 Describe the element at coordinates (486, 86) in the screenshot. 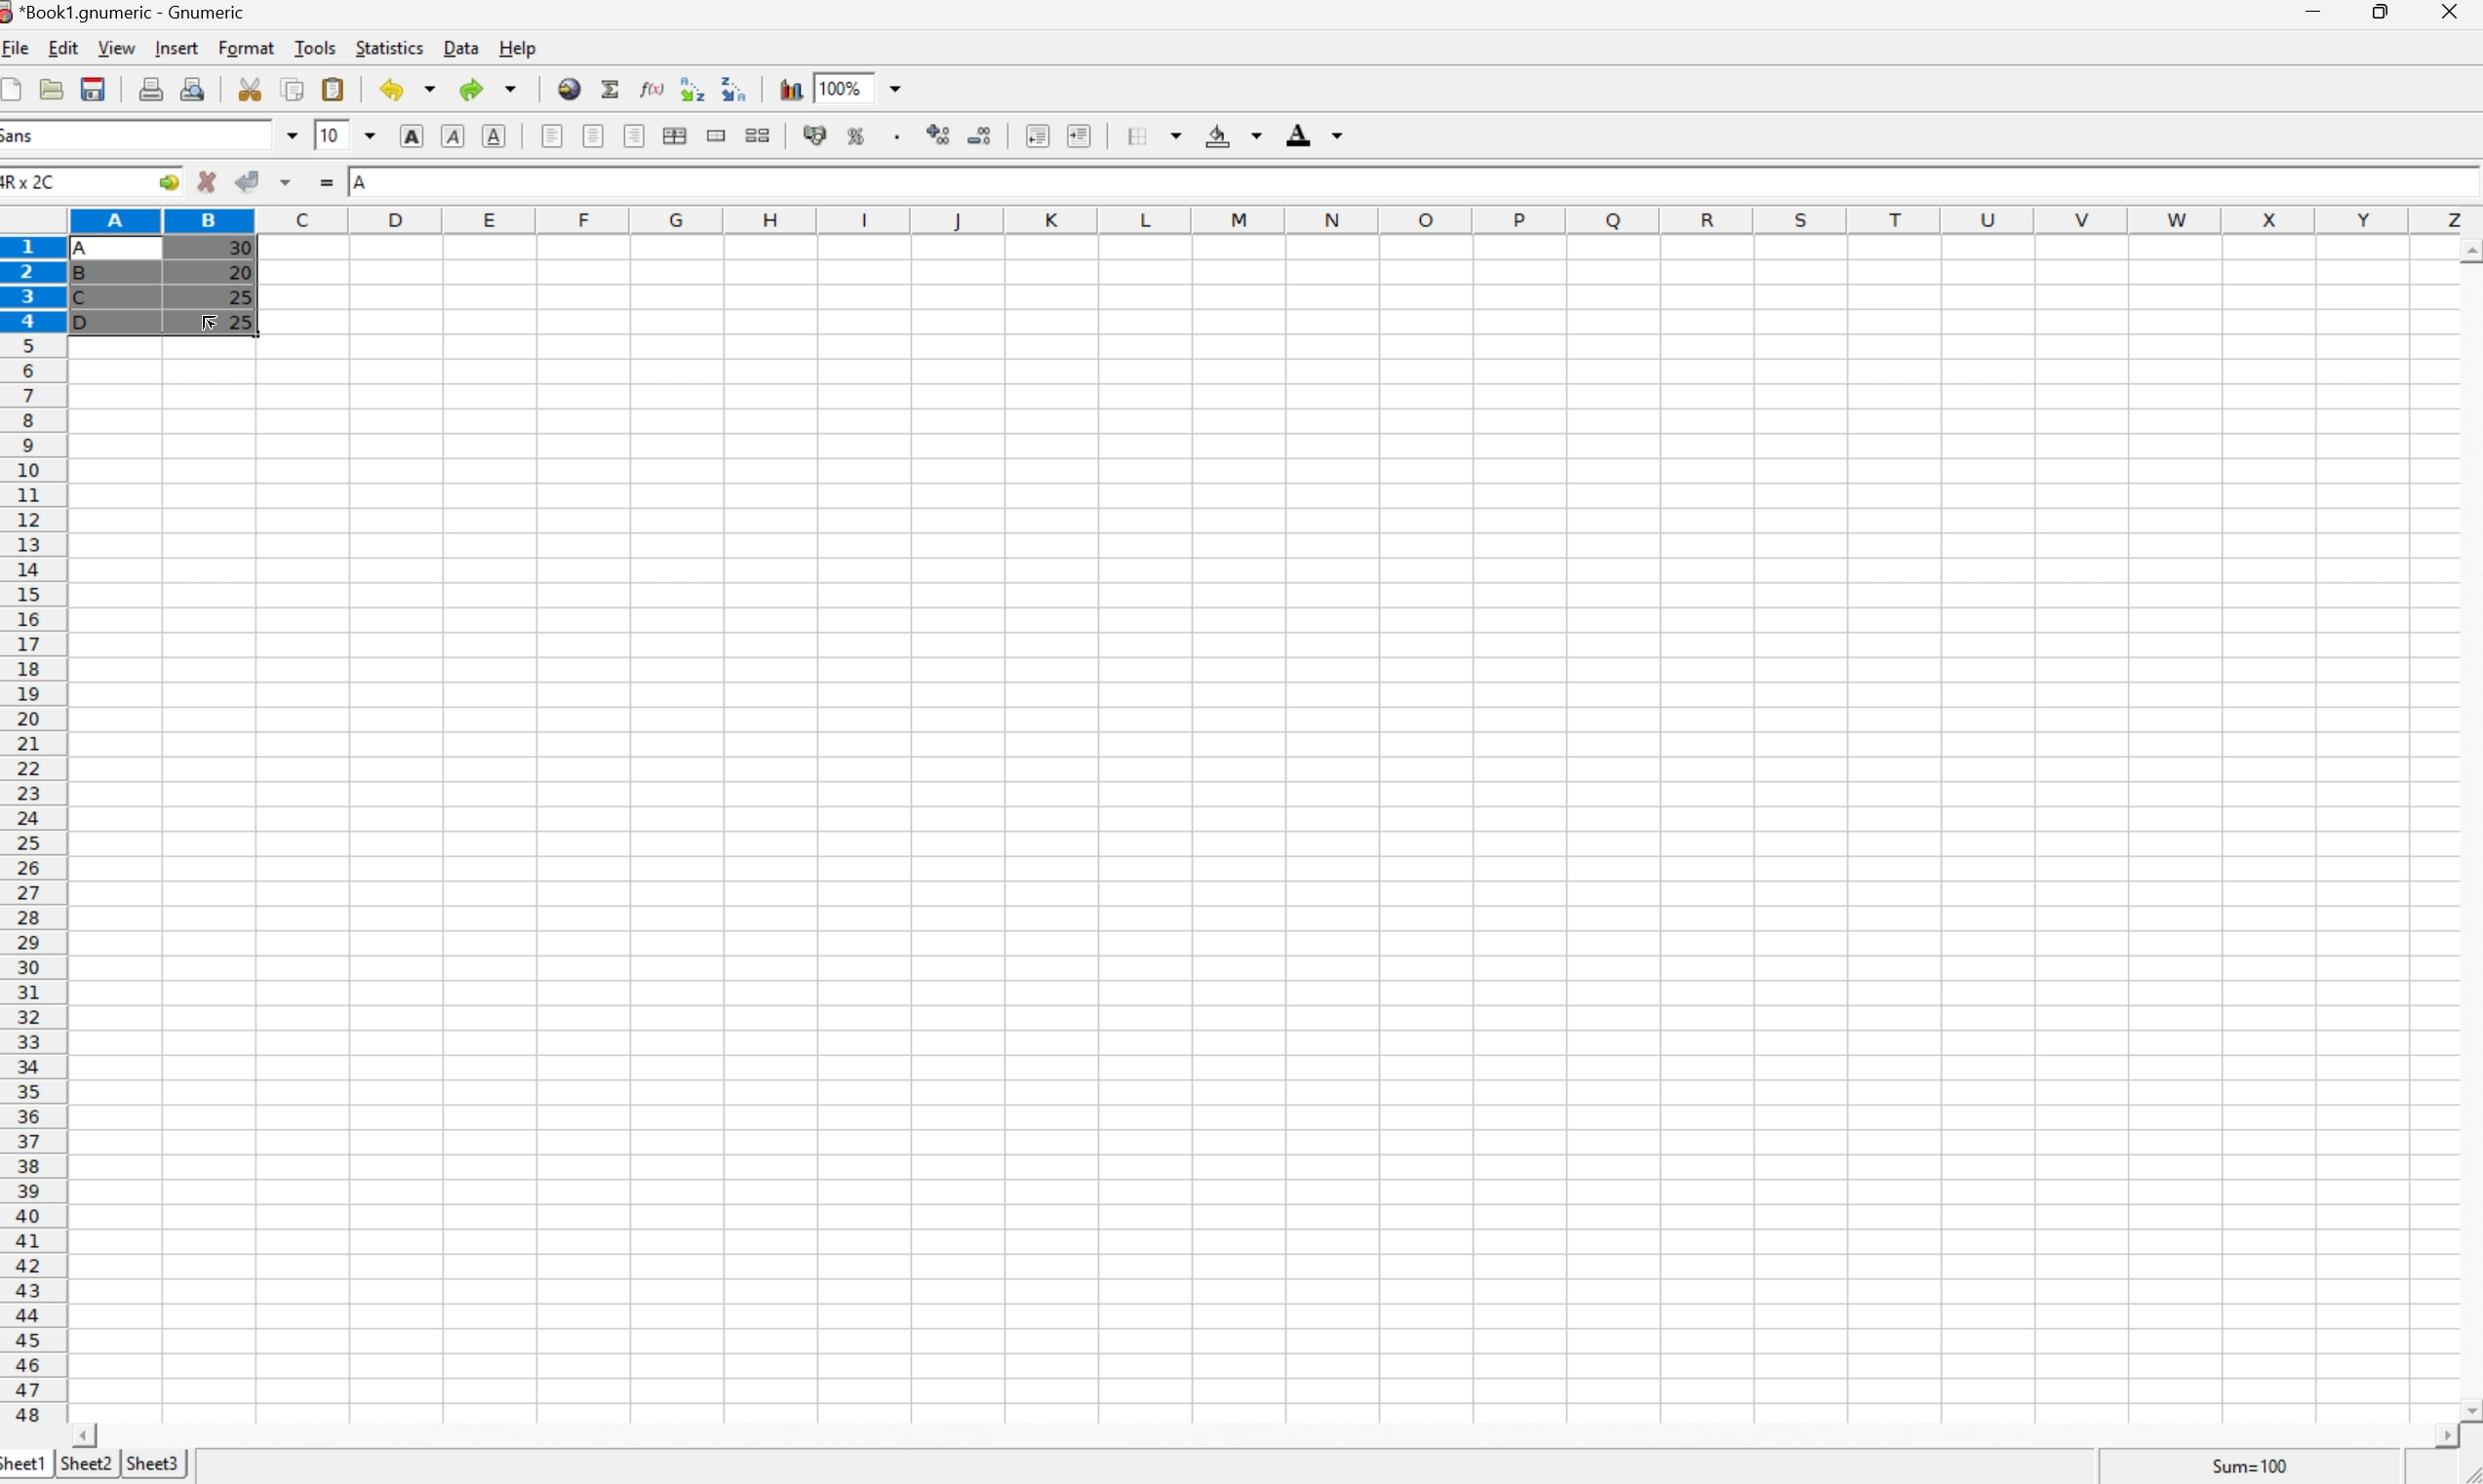

I see `Redo` at that location.